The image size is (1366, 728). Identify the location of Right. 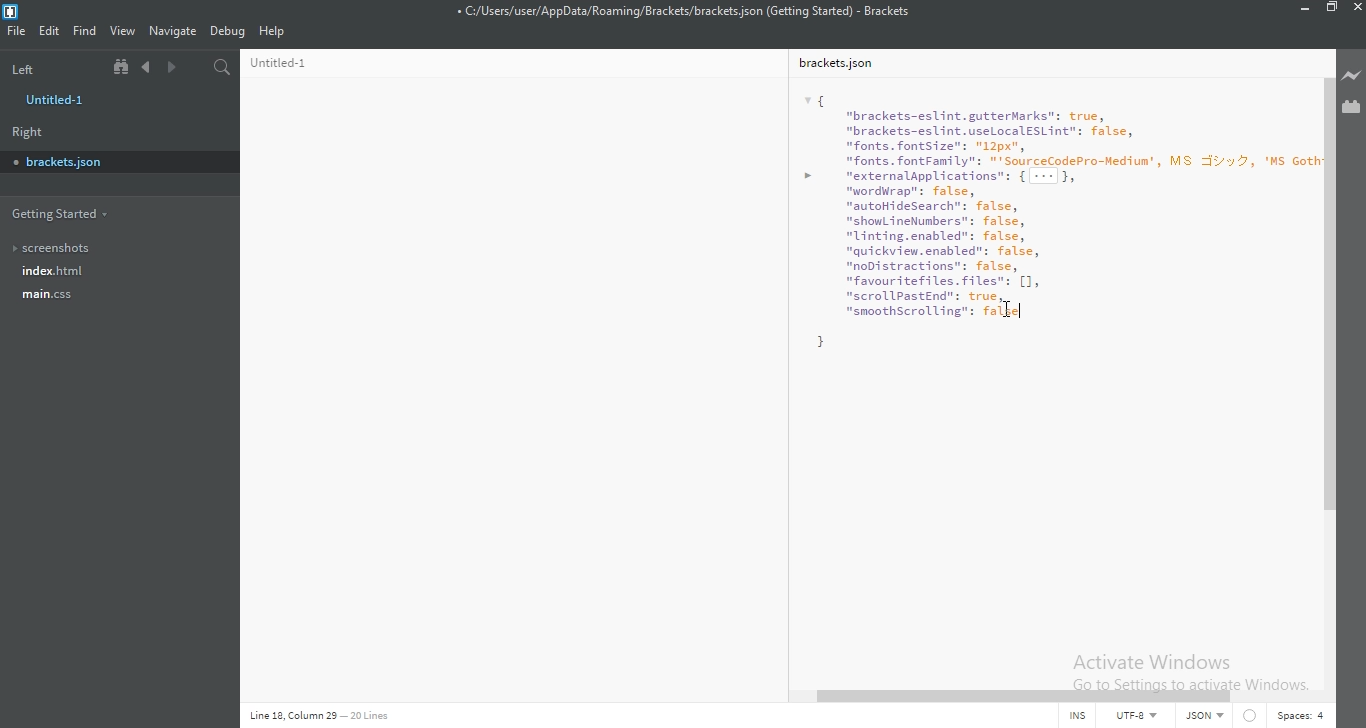
(26, 132).